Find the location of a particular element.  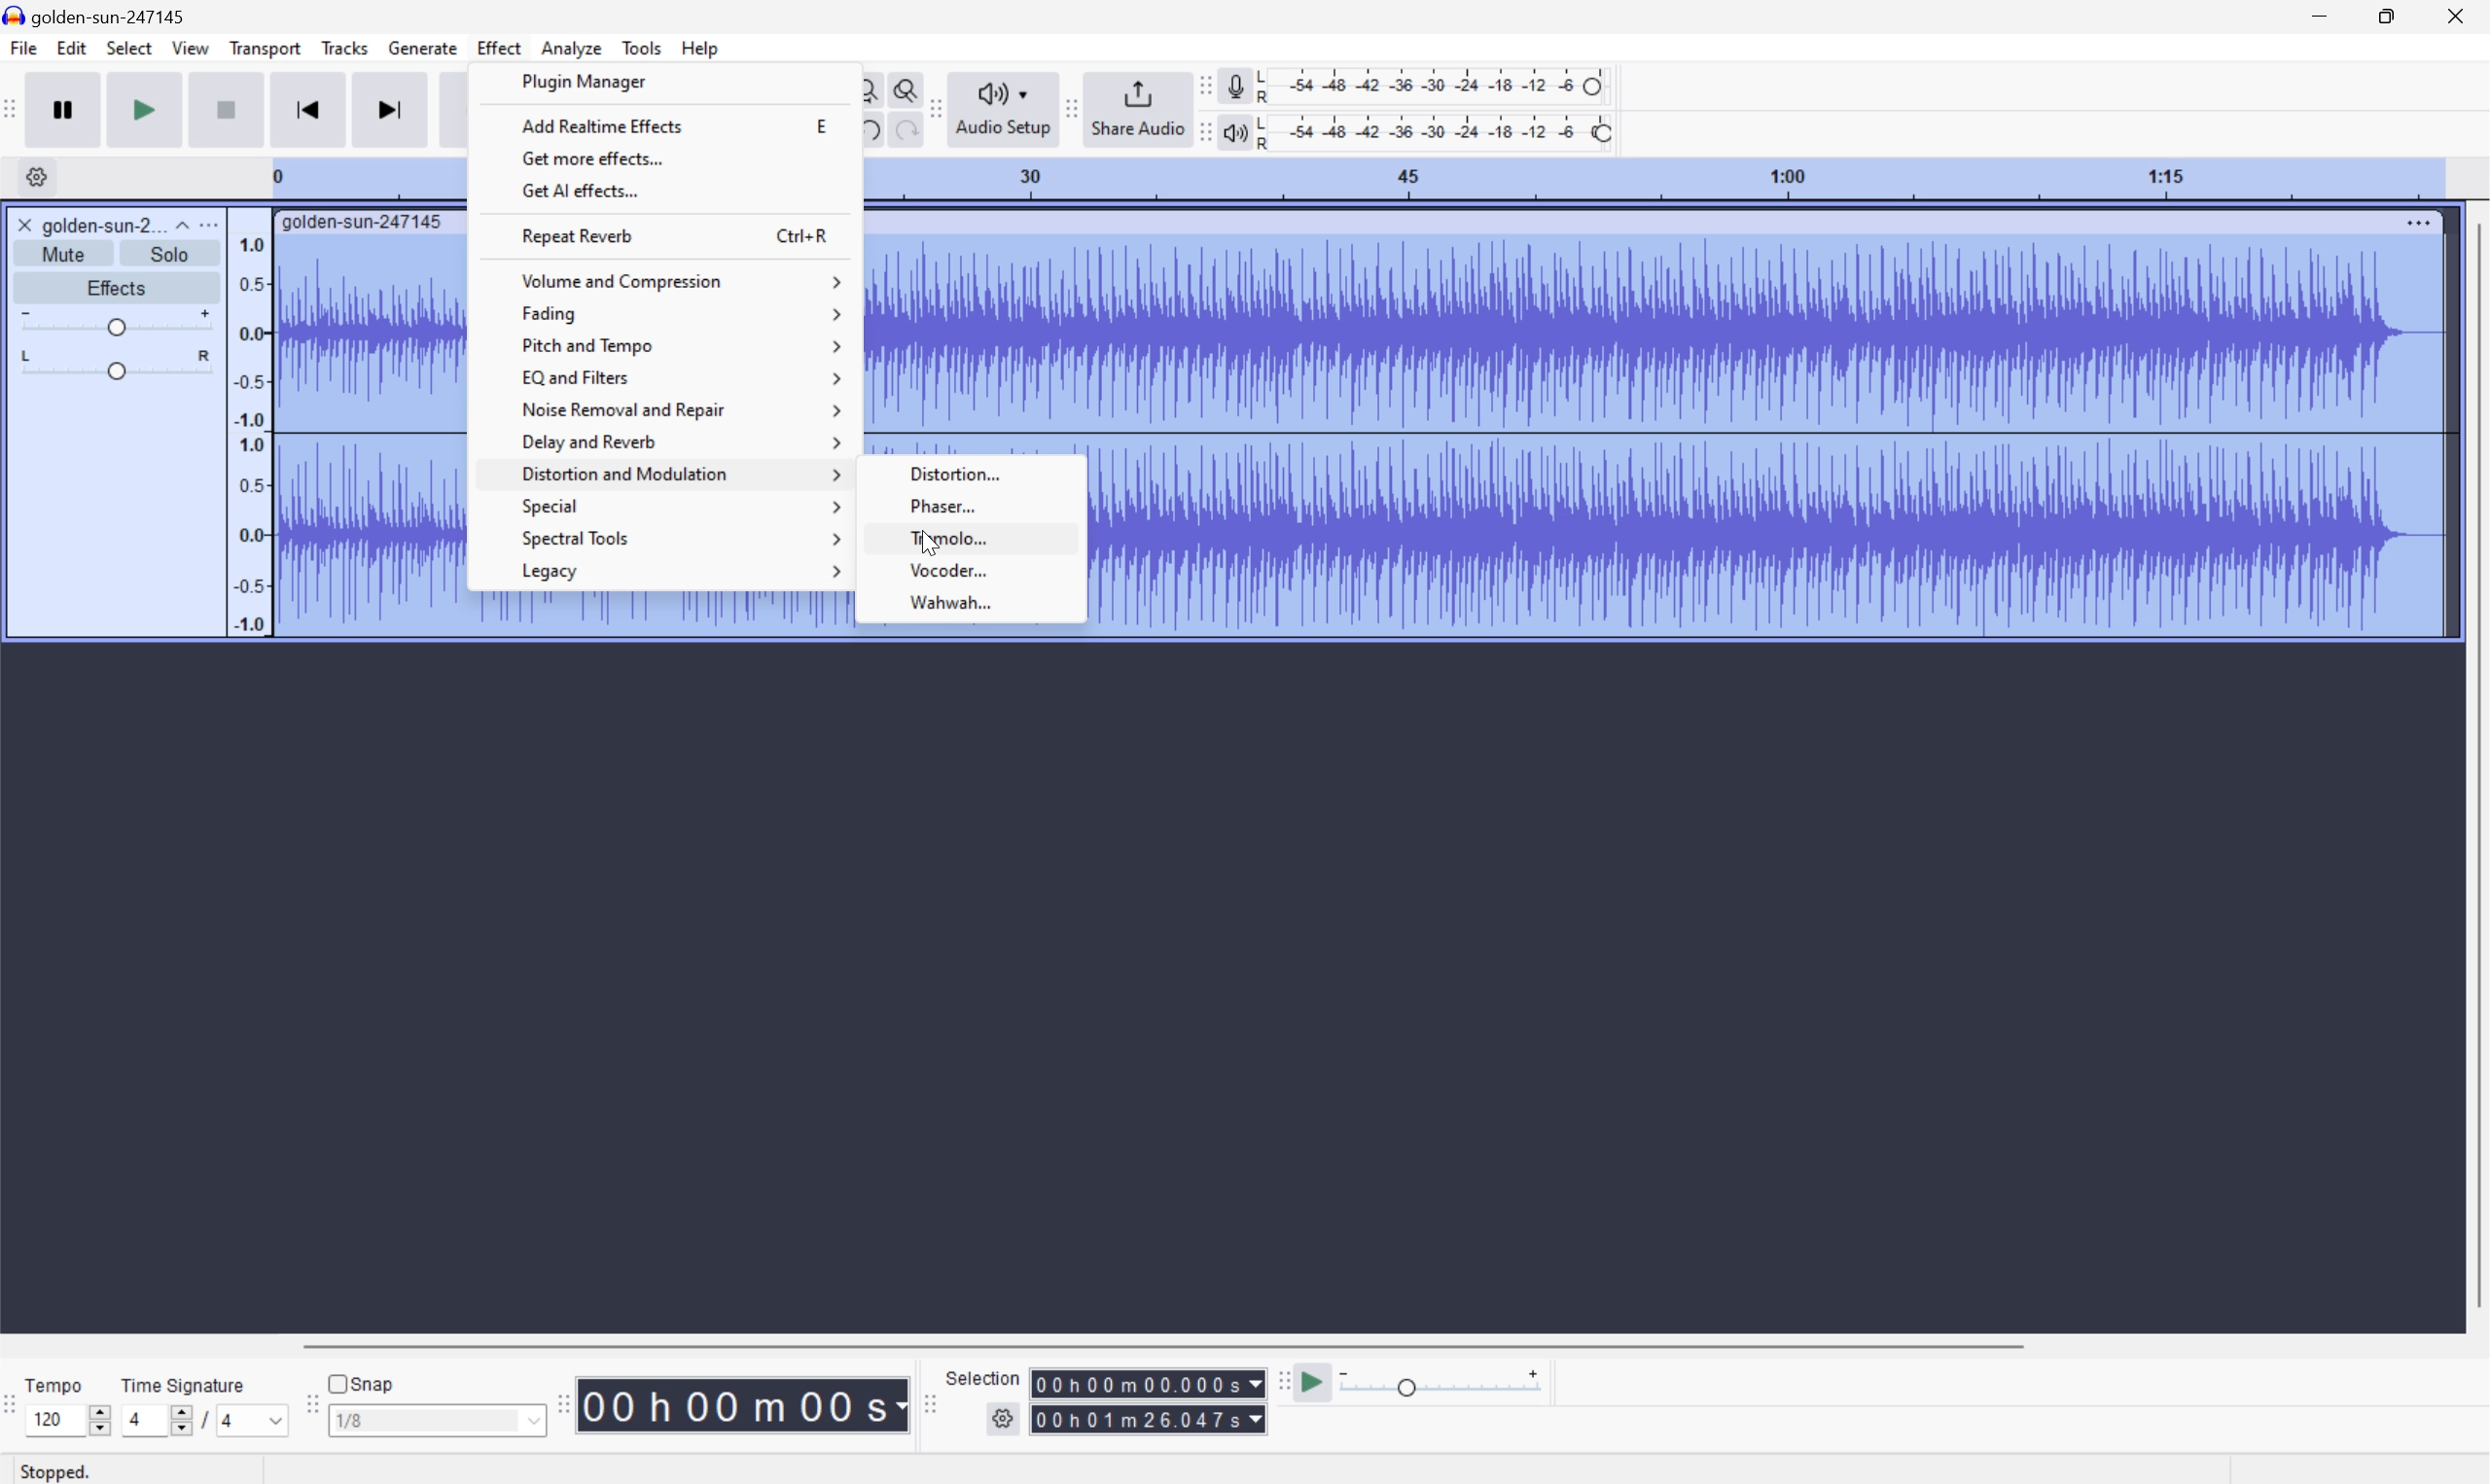

EQ and filters is located at coordinates (683, 377).